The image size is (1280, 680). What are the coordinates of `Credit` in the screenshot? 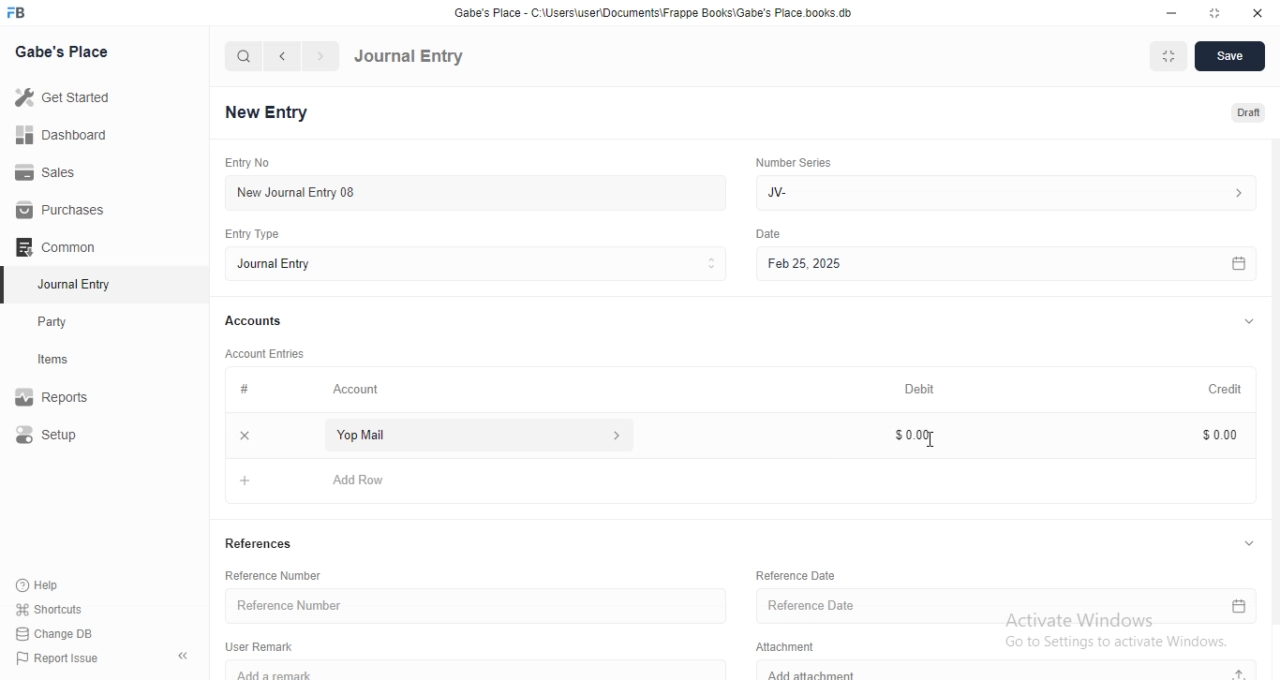 It's located at (1216, 389).